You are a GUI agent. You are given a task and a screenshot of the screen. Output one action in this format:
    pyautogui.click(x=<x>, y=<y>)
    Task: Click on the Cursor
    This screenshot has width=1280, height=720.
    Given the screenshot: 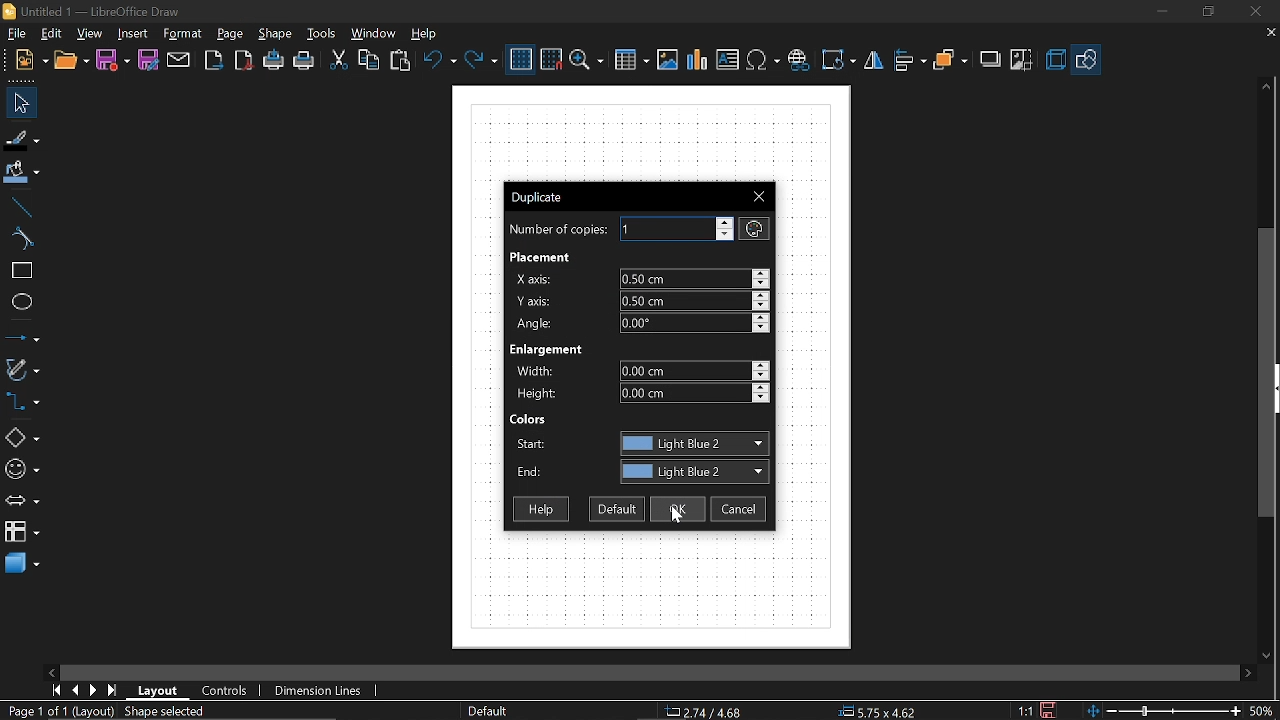 What is the action you would take?
    pyautogui.click(x=682, y=514)
    